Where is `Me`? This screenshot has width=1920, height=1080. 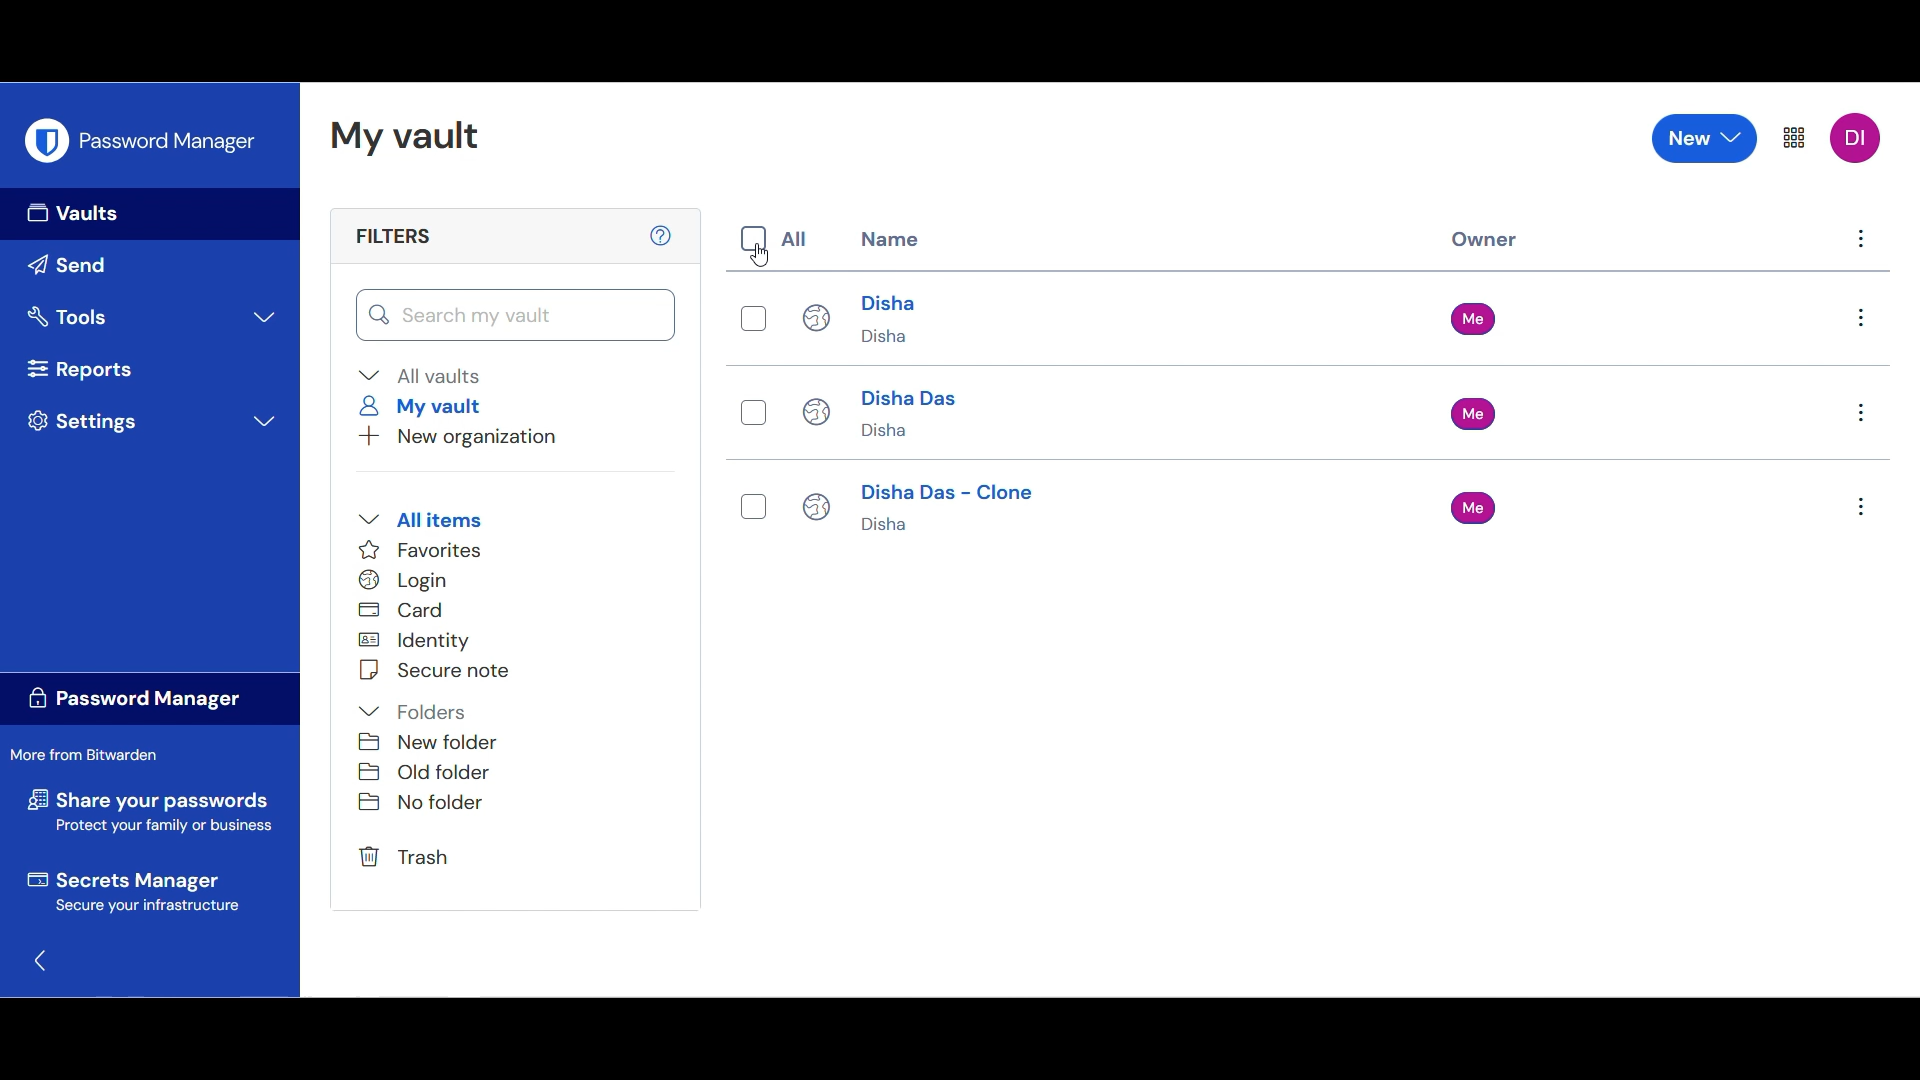 Me is located at coordinates (1474, 507).